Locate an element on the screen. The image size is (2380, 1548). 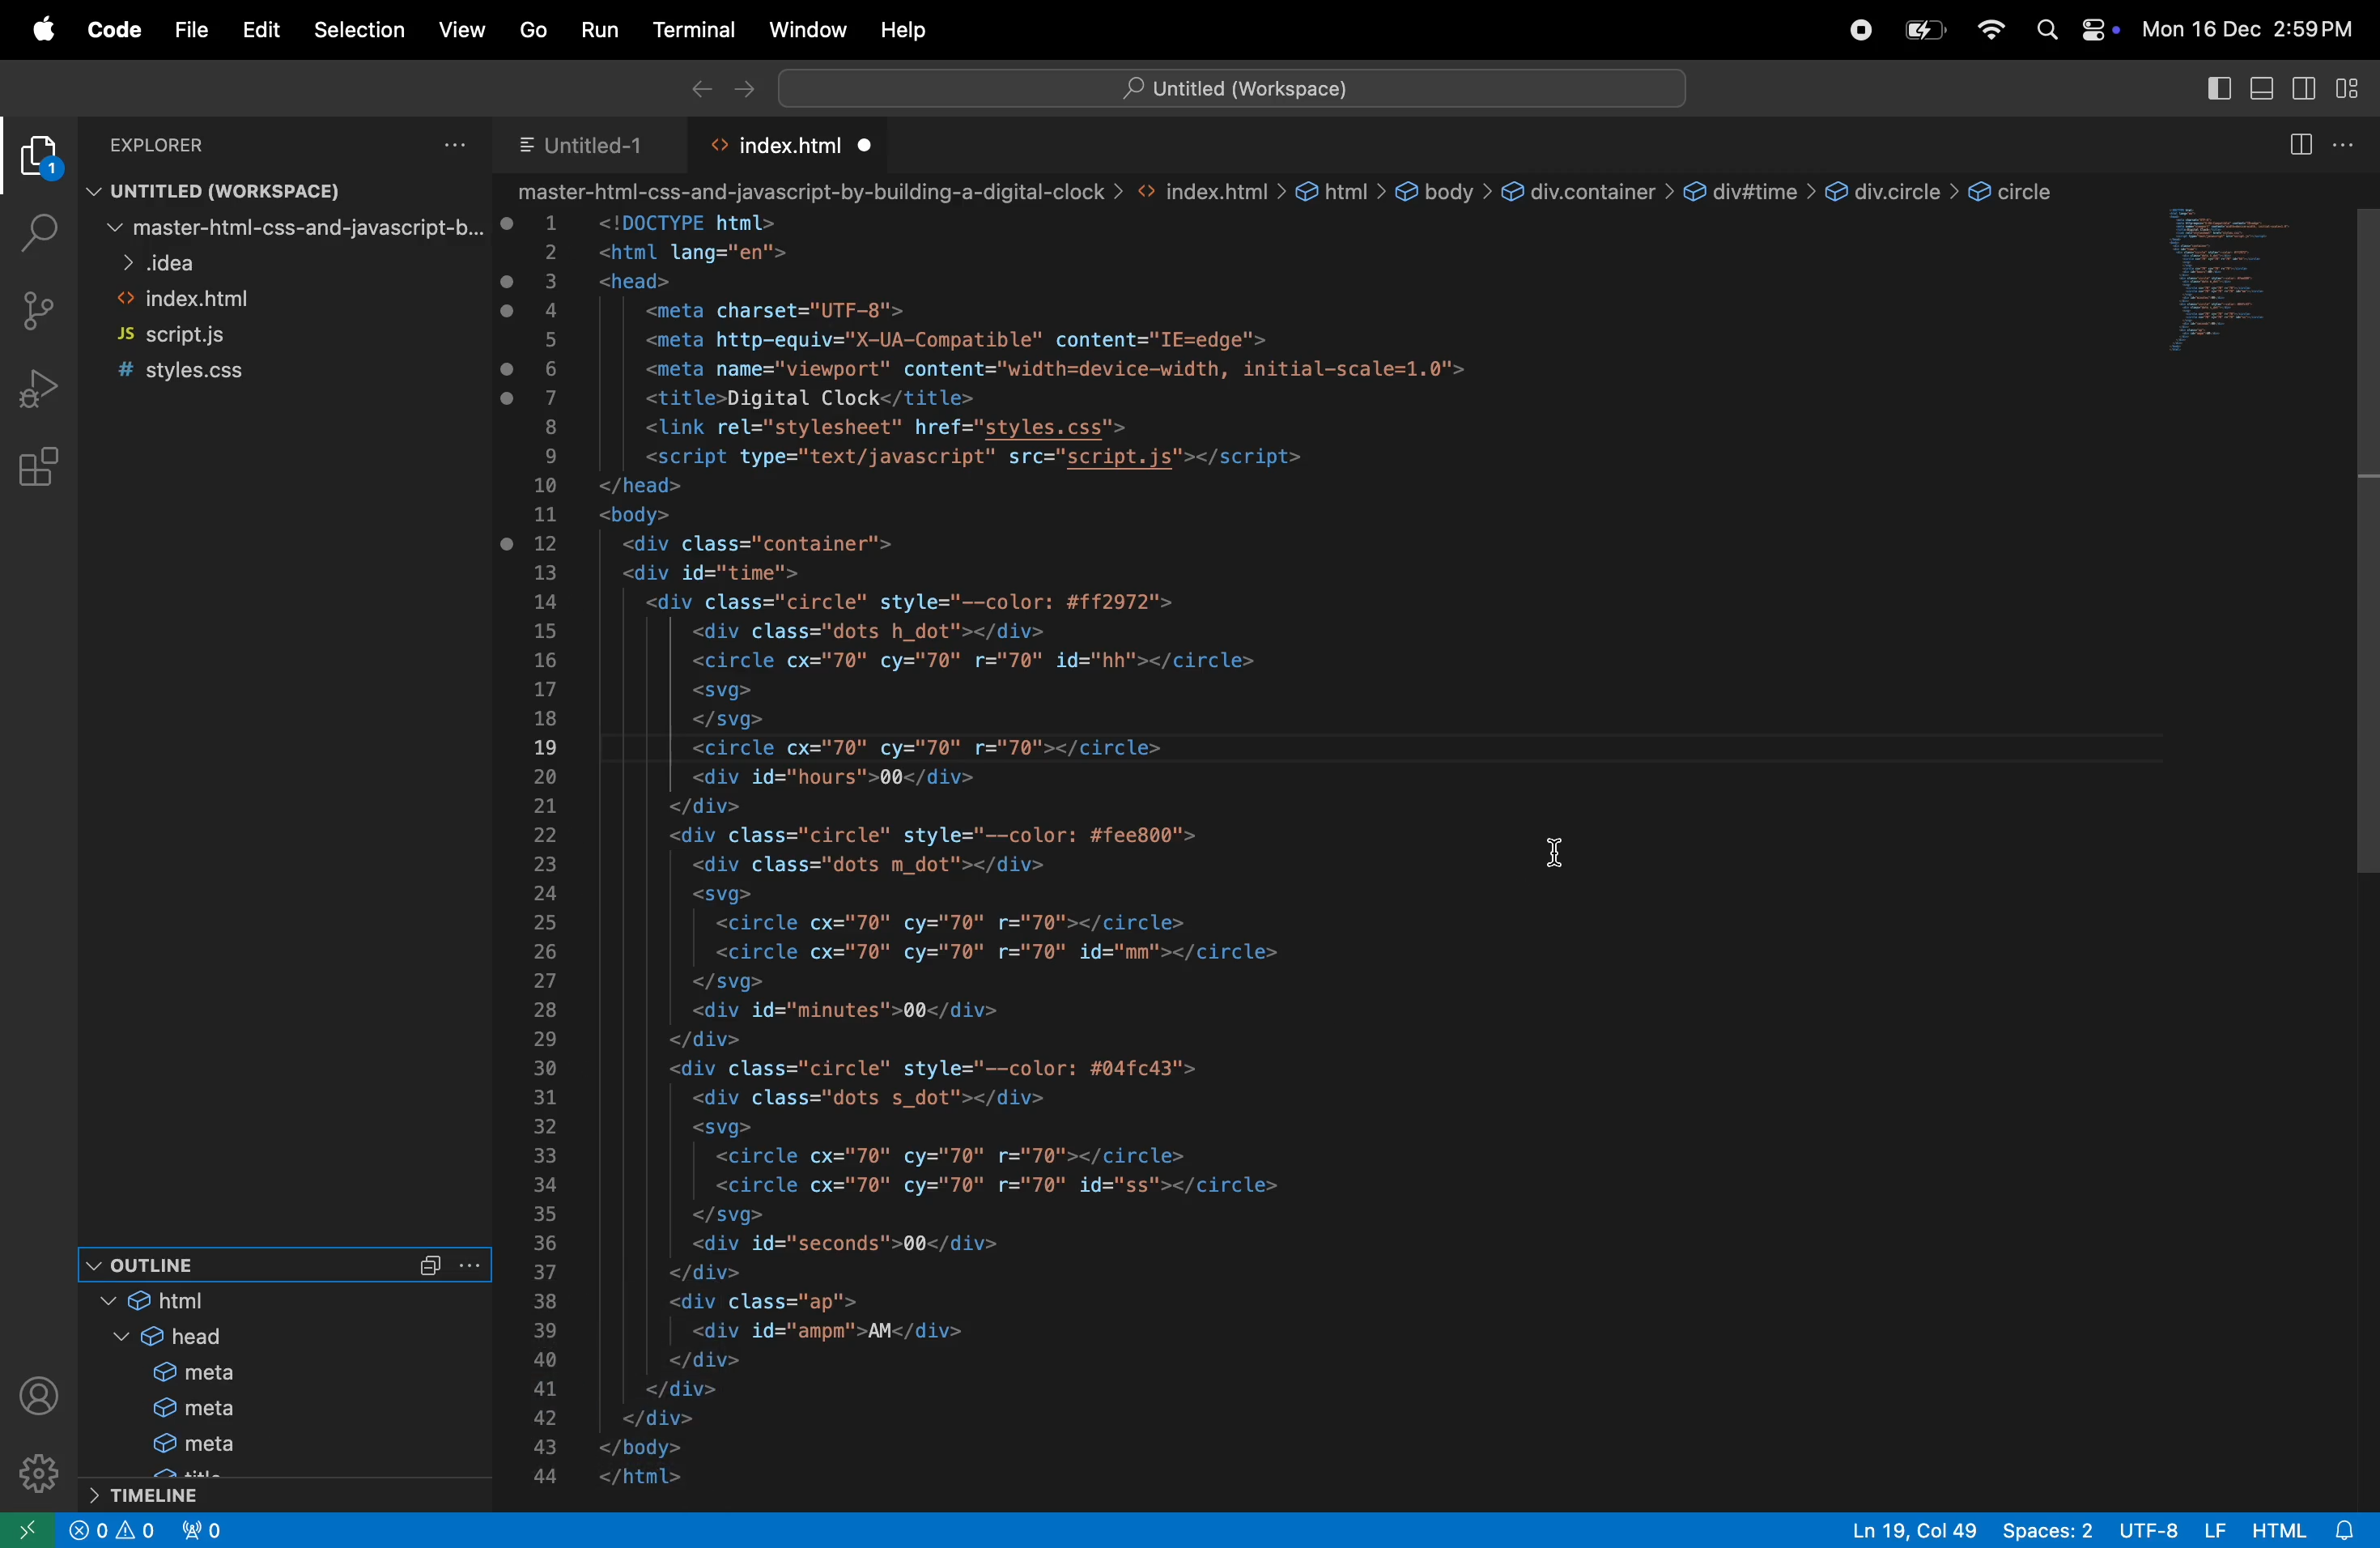
record is located at coordinates (1854, 30).